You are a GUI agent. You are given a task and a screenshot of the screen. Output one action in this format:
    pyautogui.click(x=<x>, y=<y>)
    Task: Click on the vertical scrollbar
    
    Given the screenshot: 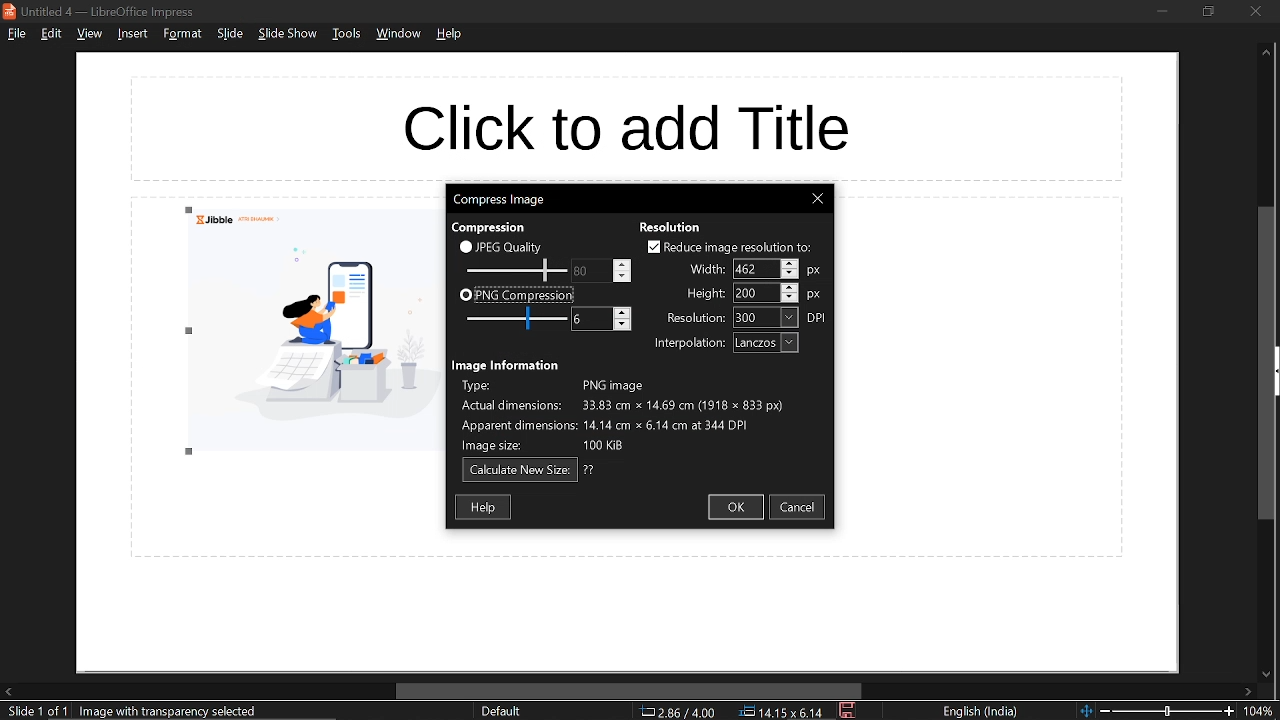 What is the action you would take?
    pyautogui.click(x=1268, y=364)
    